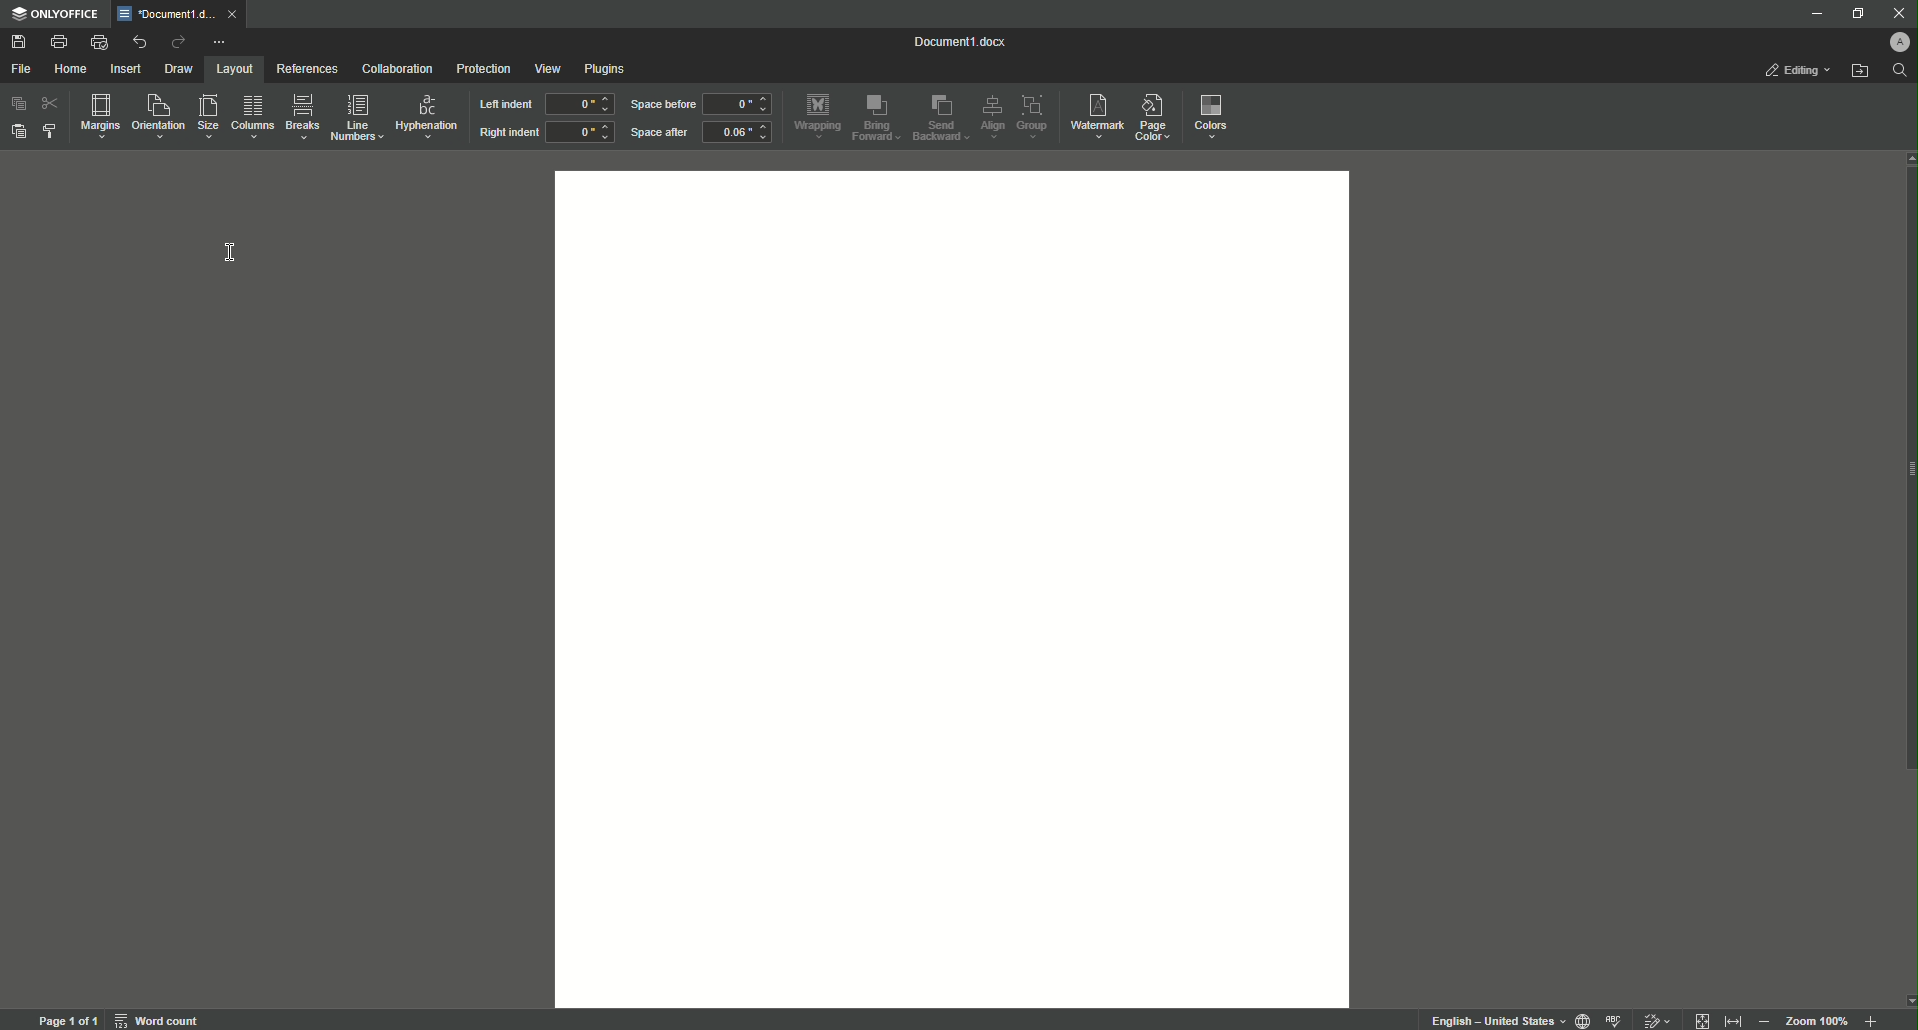  What do you see at coordinates (939, 118) in the screenshot?
I see `Send Backward` at bounding box center [939, 118].